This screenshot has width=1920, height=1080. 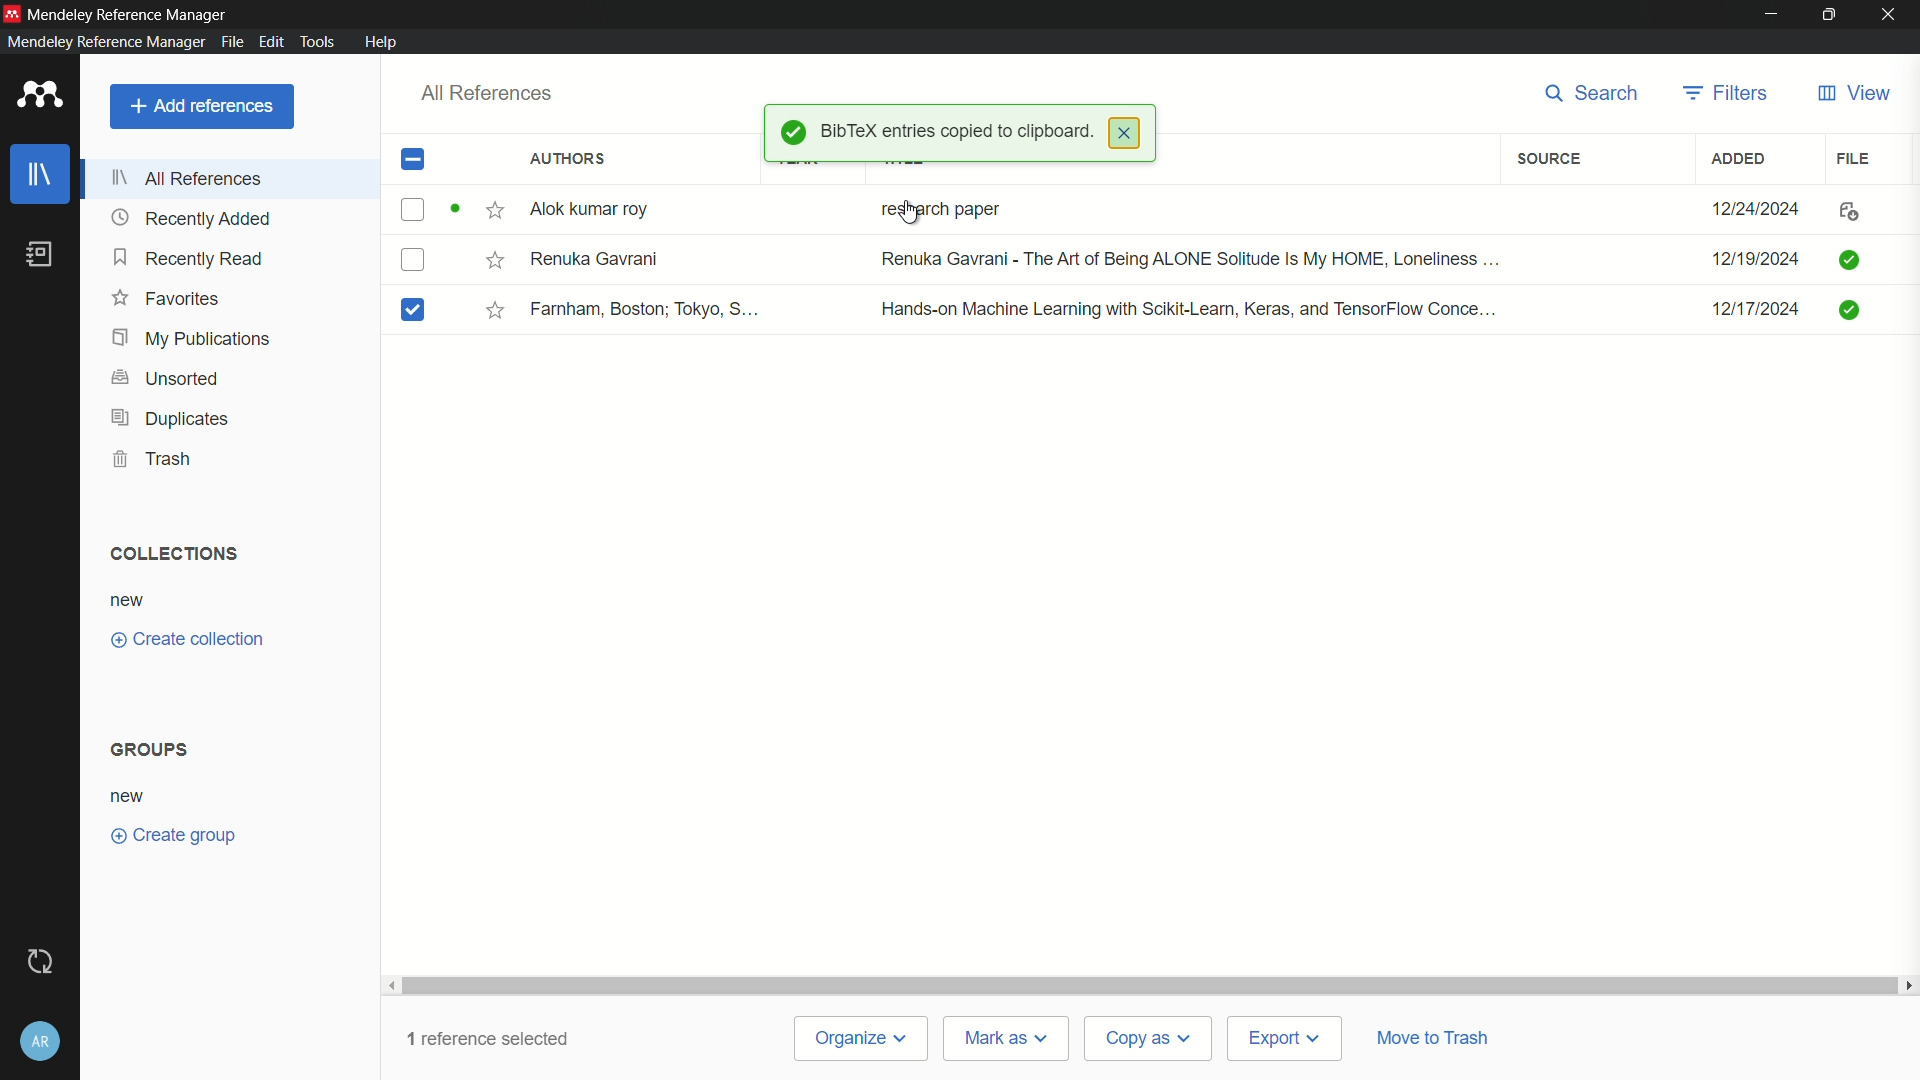 What do you see at coordinates (154, 457) in the screenshot?
I see `trash` at bounding box center [154, 457].